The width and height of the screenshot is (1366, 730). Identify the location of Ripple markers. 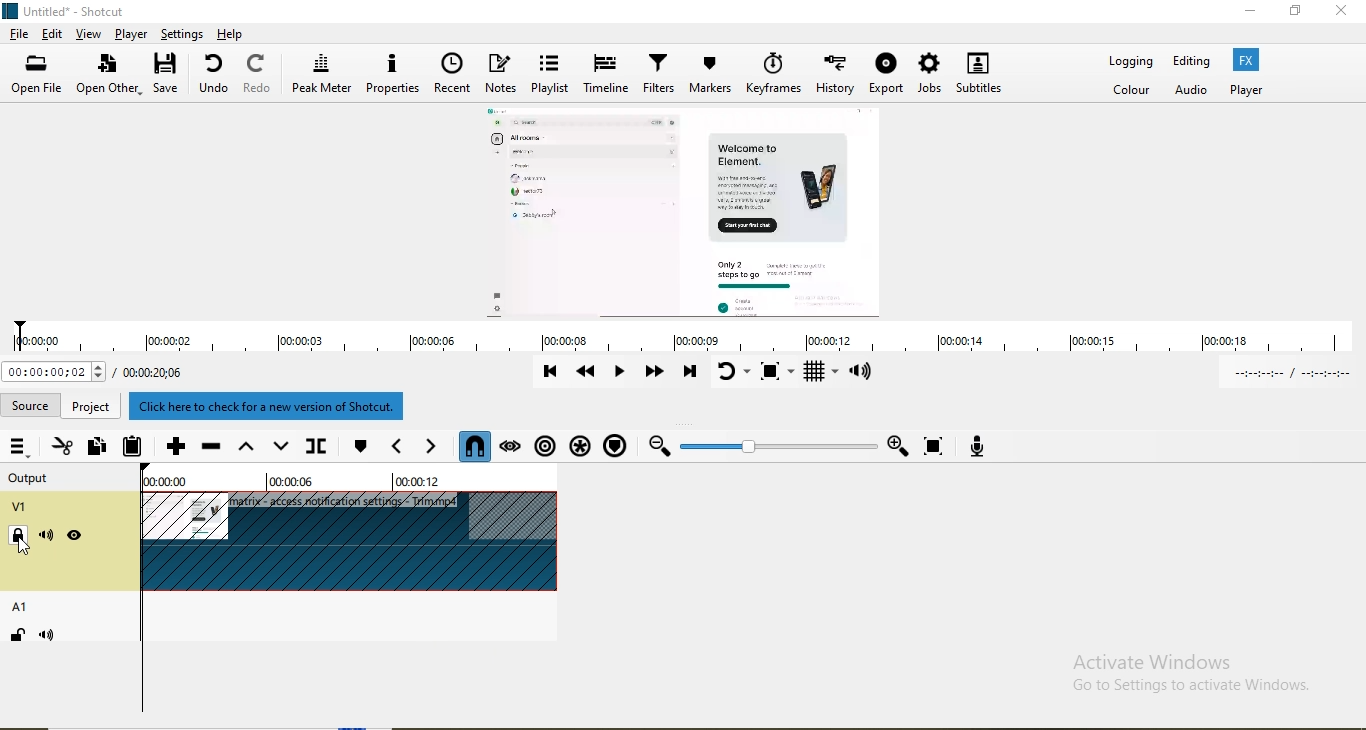
(614, 445).